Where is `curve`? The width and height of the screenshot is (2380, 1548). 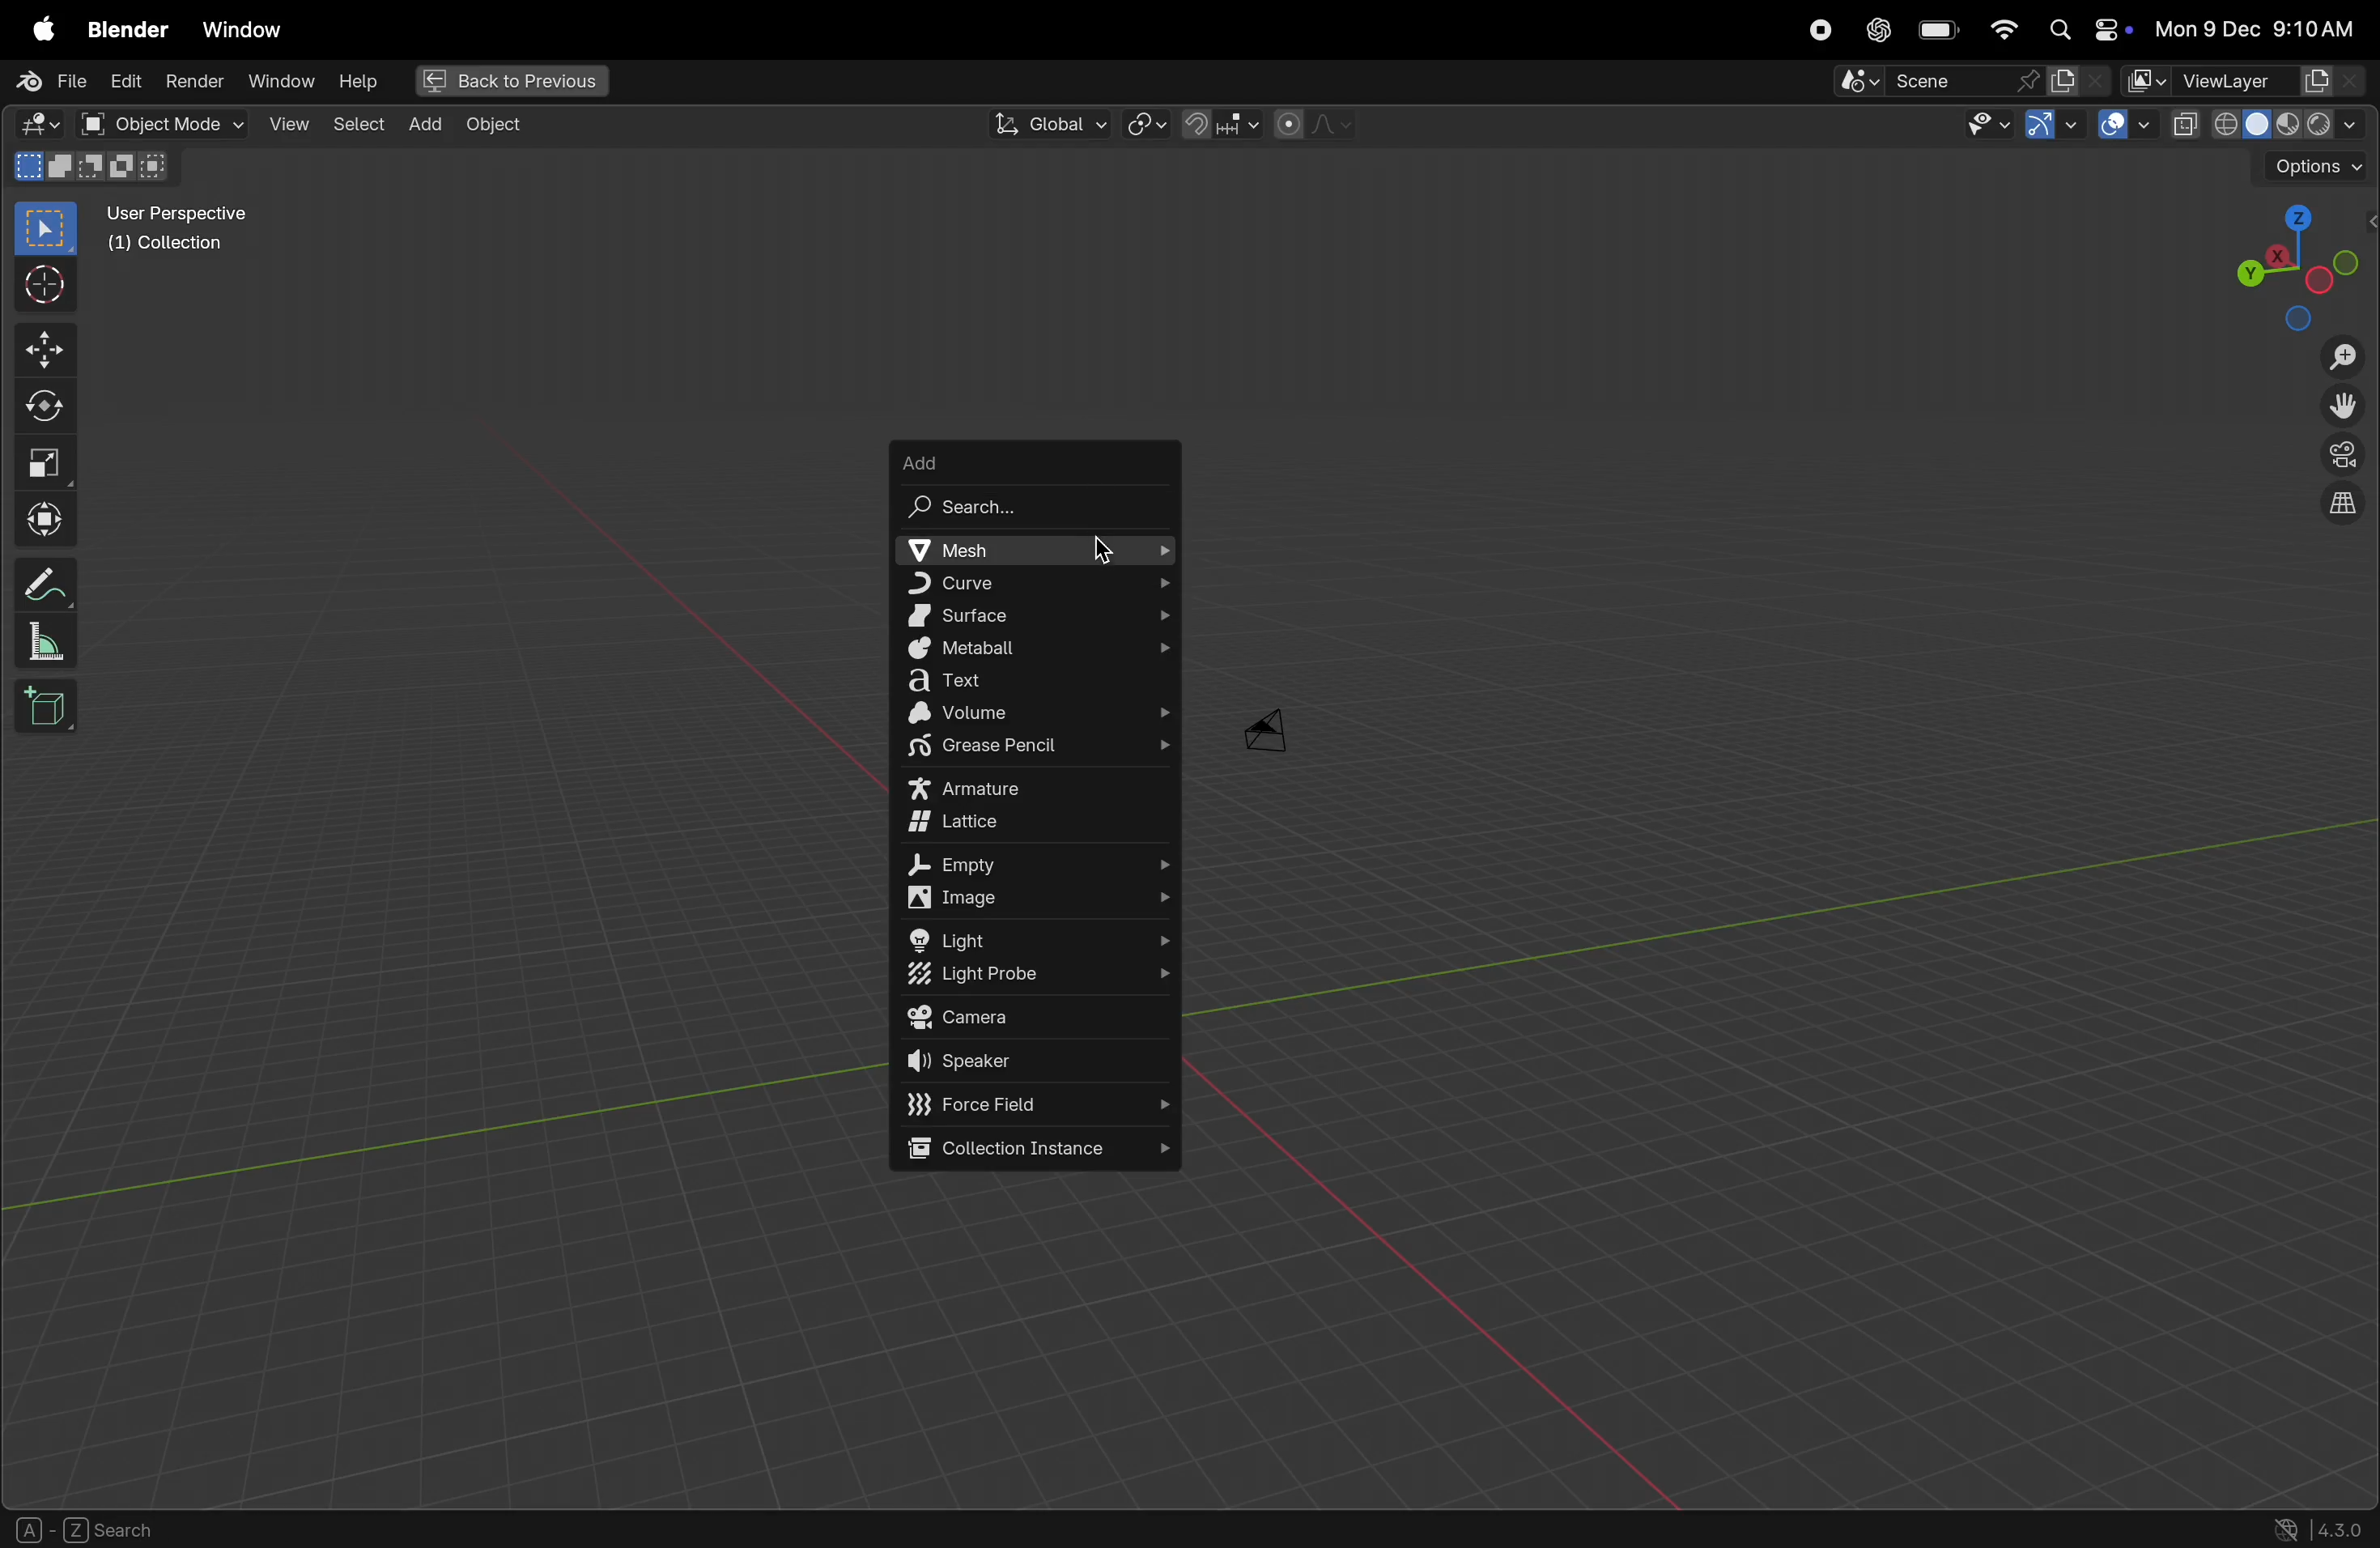 curve is located at coordinates (1031, 583).